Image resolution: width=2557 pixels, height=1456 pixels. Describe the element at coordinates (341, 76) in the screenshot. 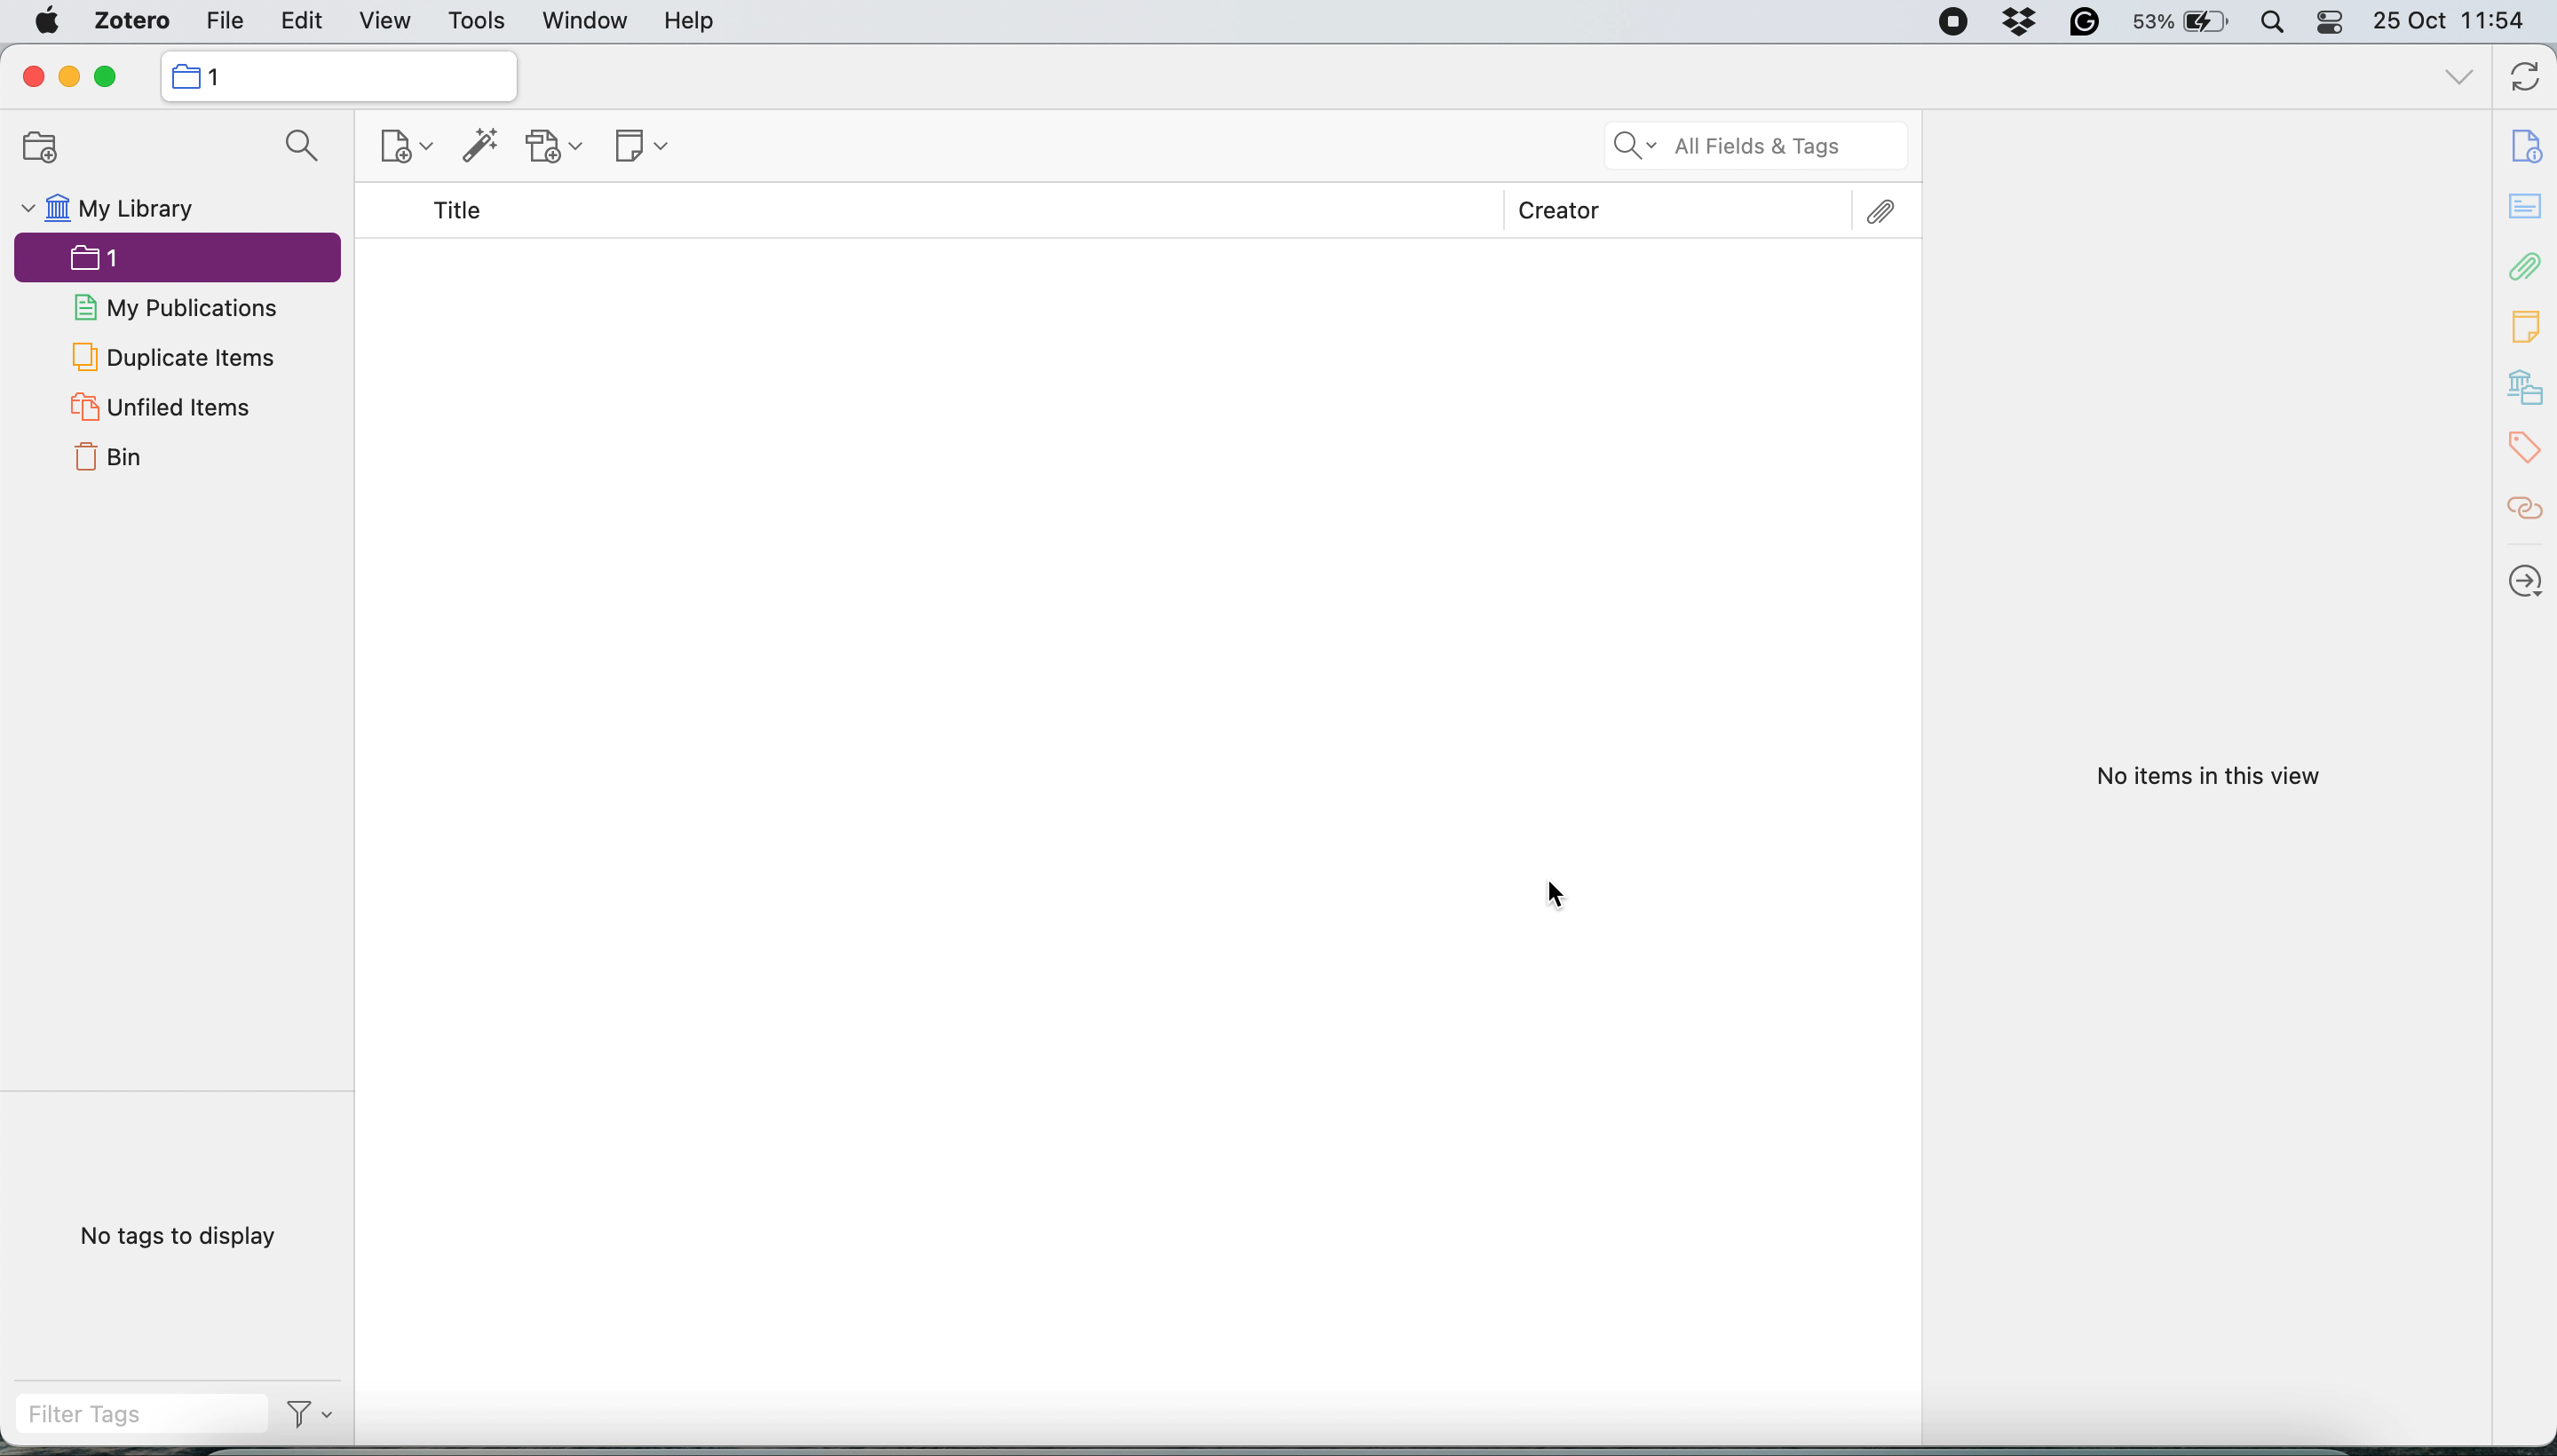

I see `my library` at that location.